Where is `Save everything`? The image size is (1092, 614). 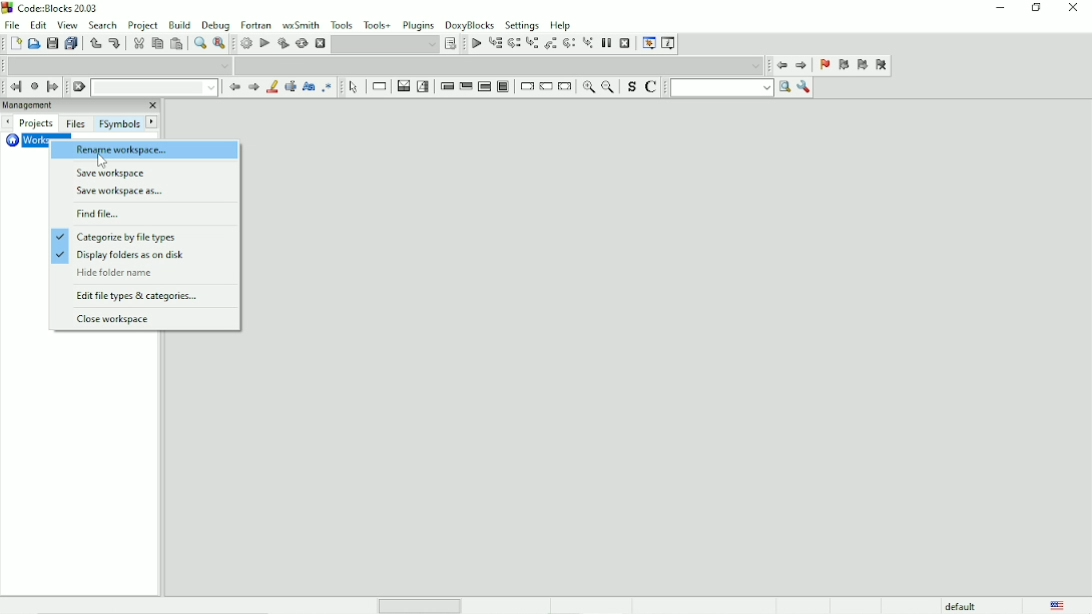 Save everything is located at coordinates (71, 44).